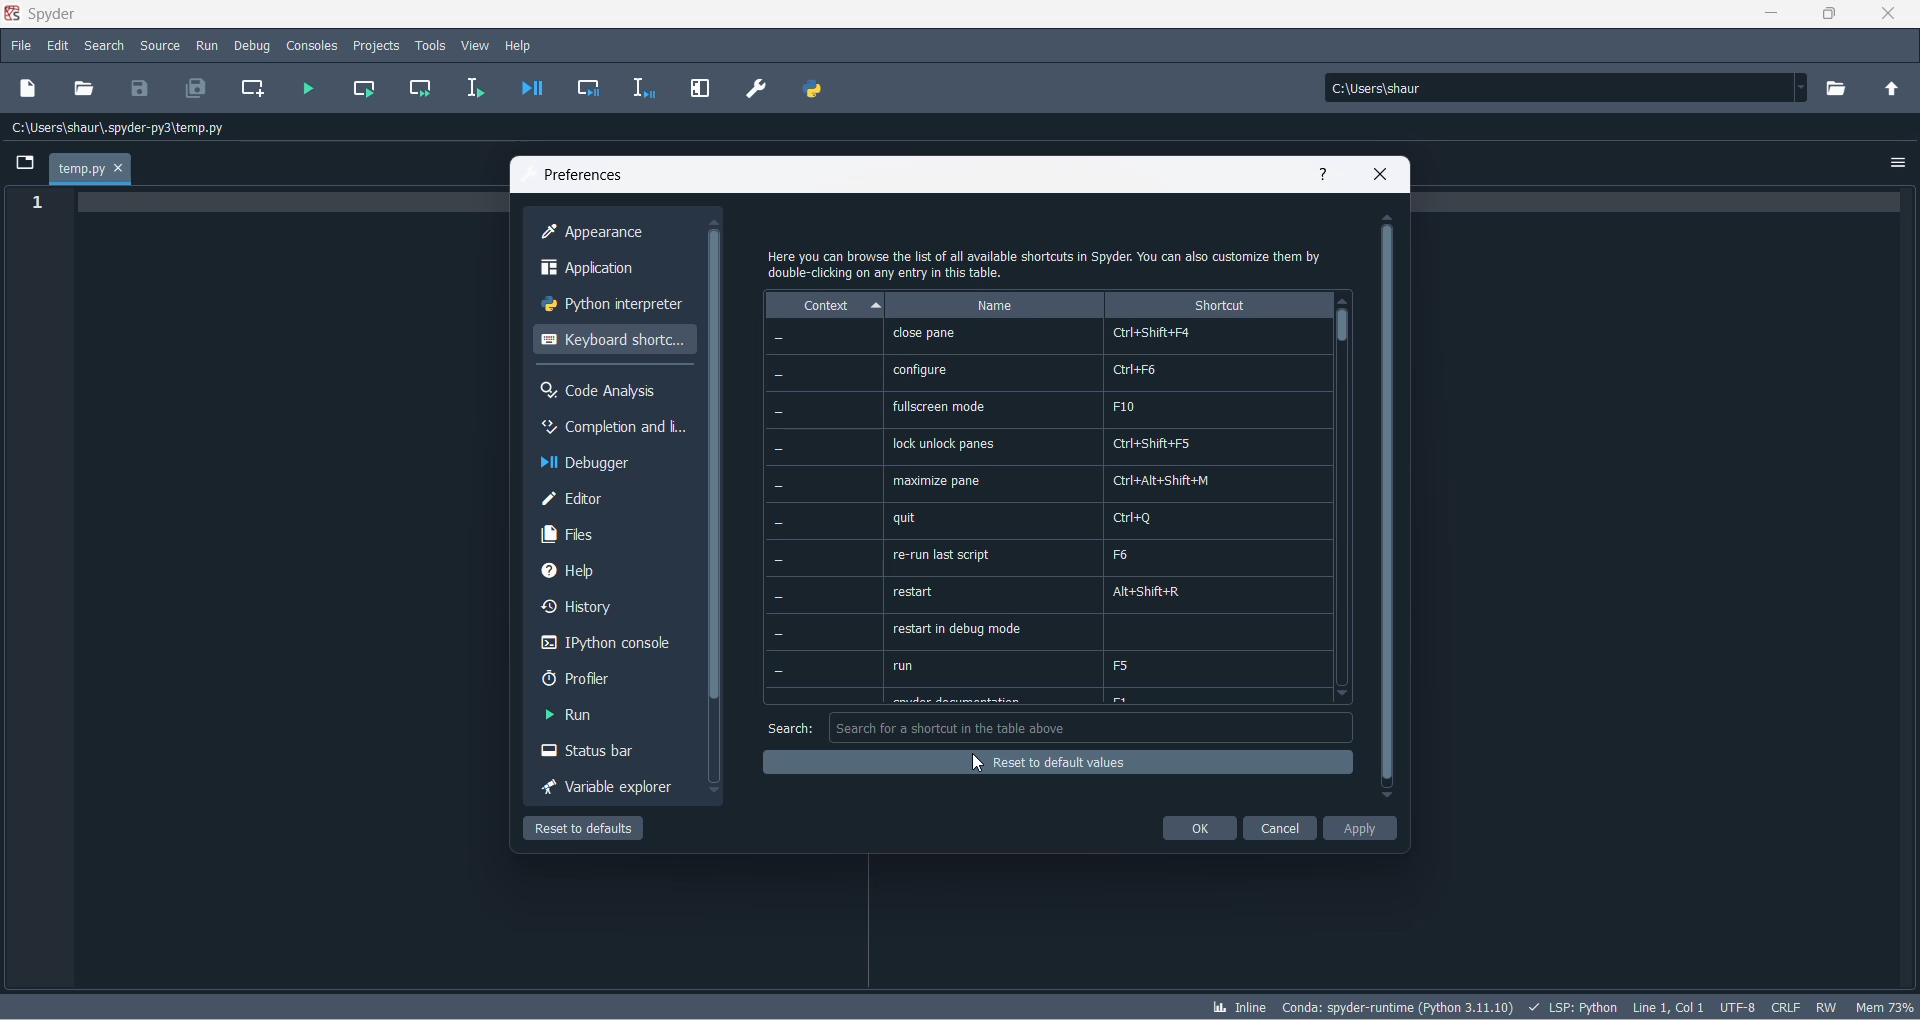 The image size is (1920, 1020). Describe the element at coordinates (122, 131) in the screenshot. I see `path` at that location.